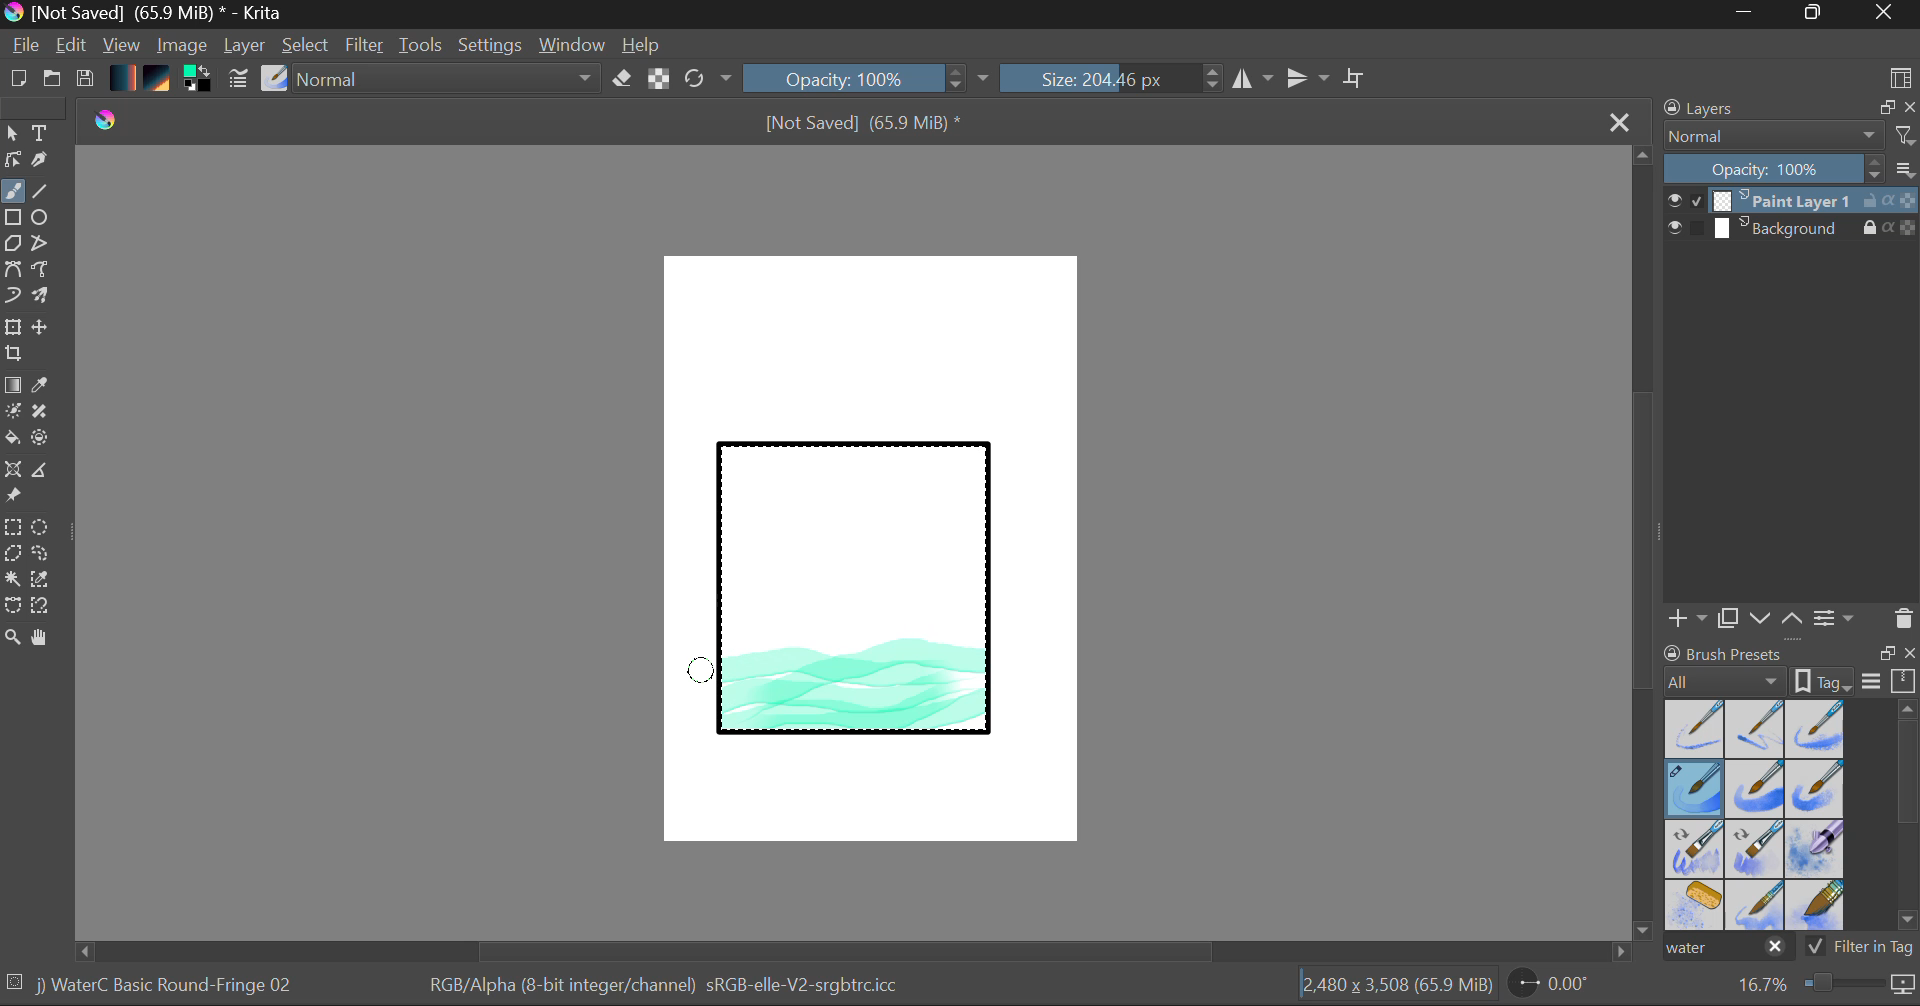  What do you see at coordinates (1396, 988) in the screenshot?
I see `Document Dimensions` at bounding box center [1396, 988].